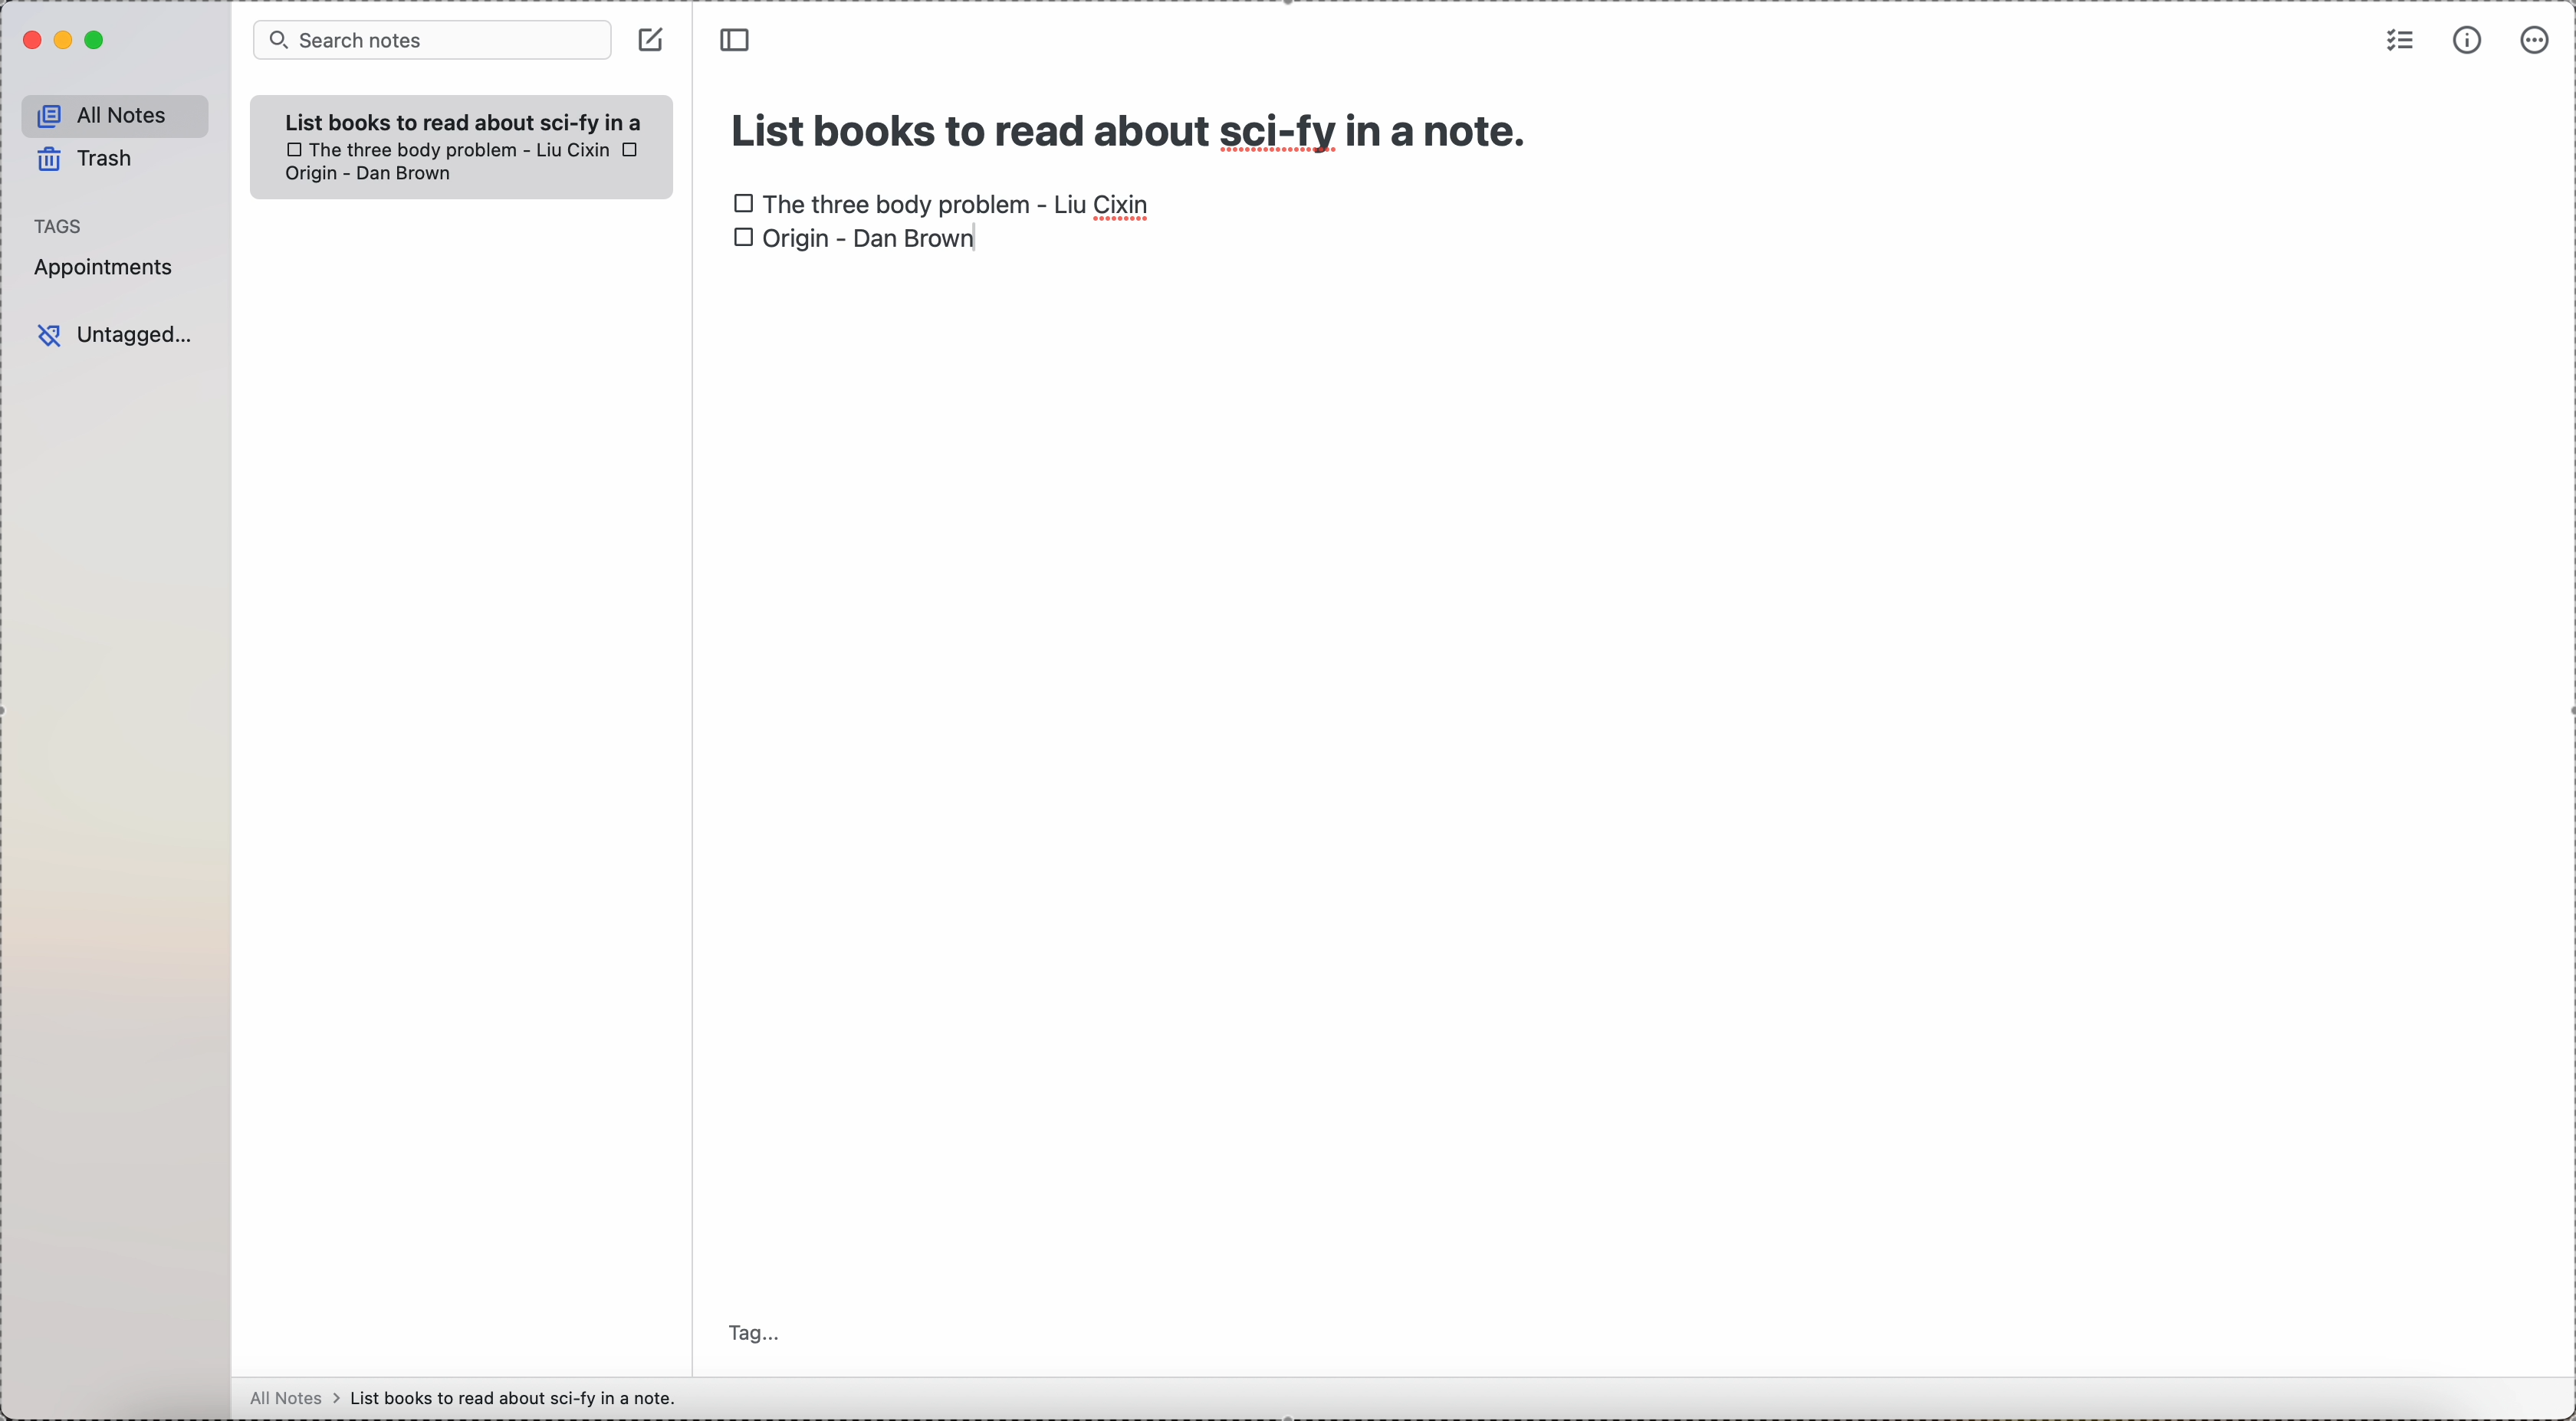  Describe the element at coordinates (651, 40) in the screenshot. I see `create note` at that location.